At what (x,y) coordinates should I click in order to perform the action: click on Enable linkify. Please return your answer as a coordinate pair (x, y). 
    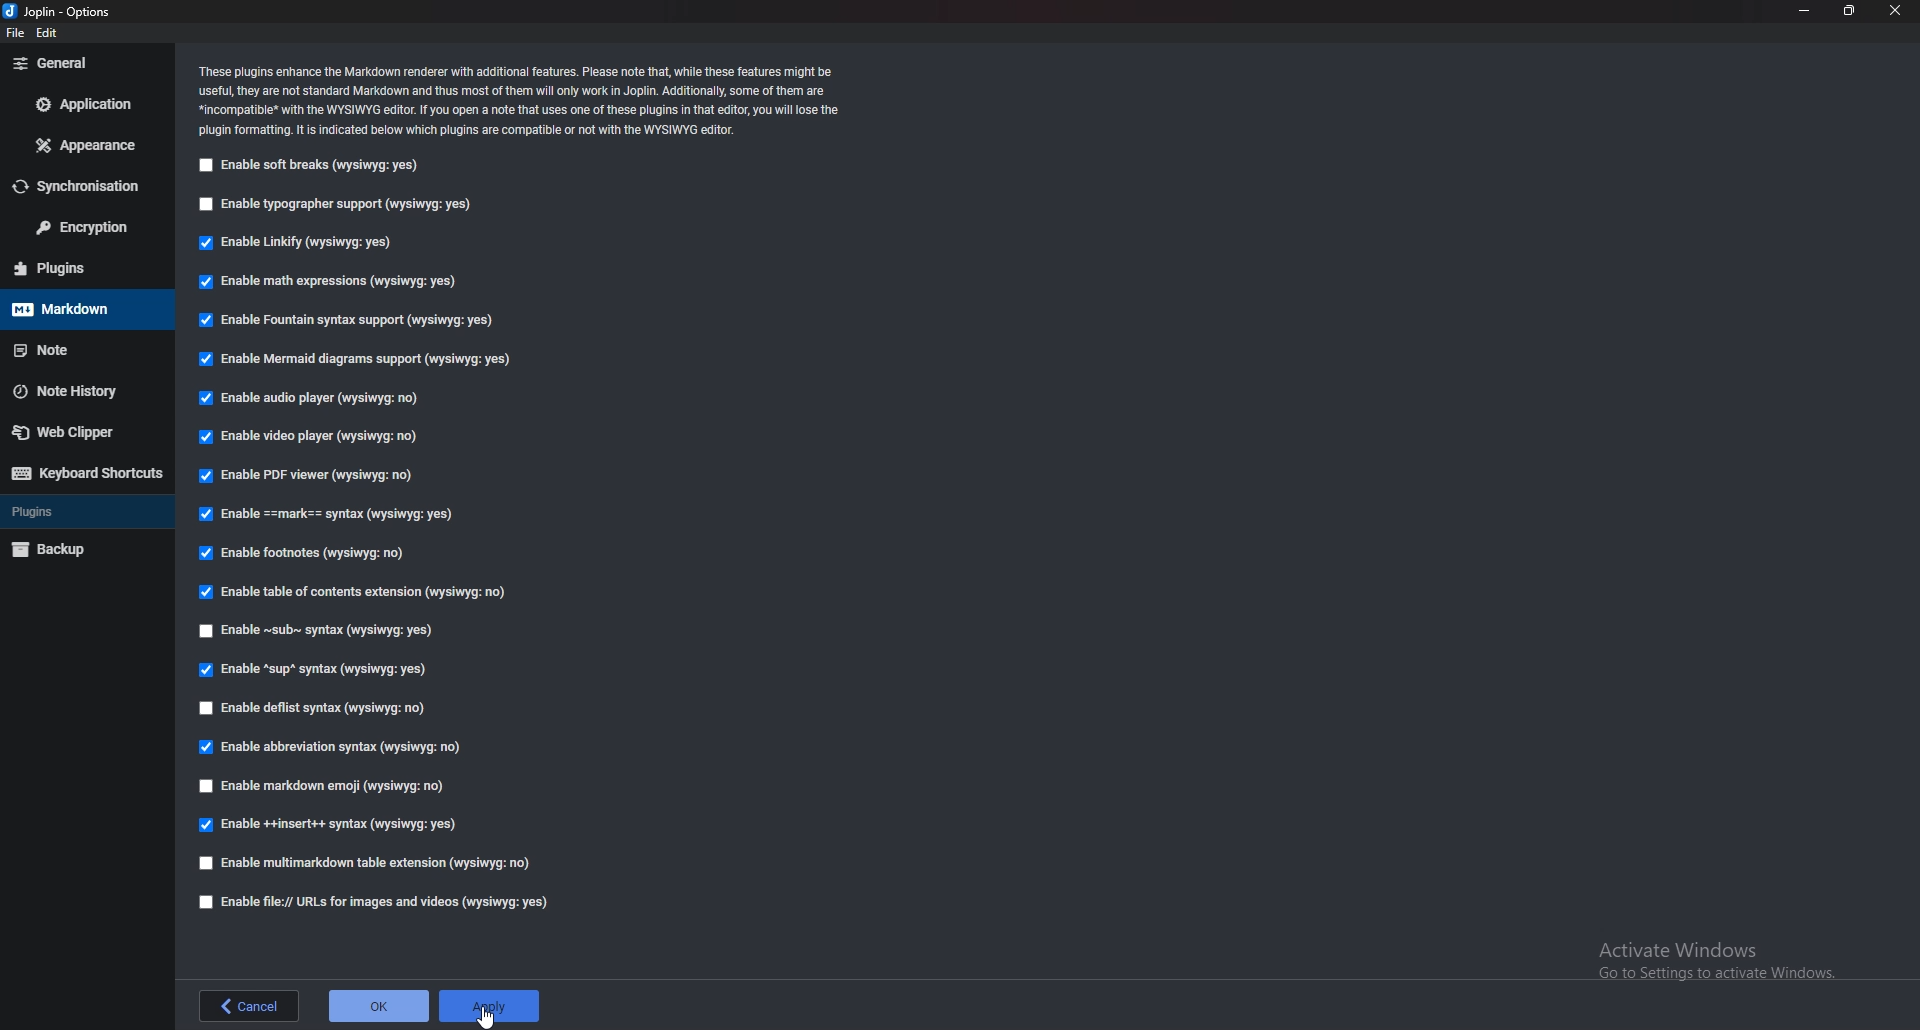
    Looking at the image, I should click on (300, 242).